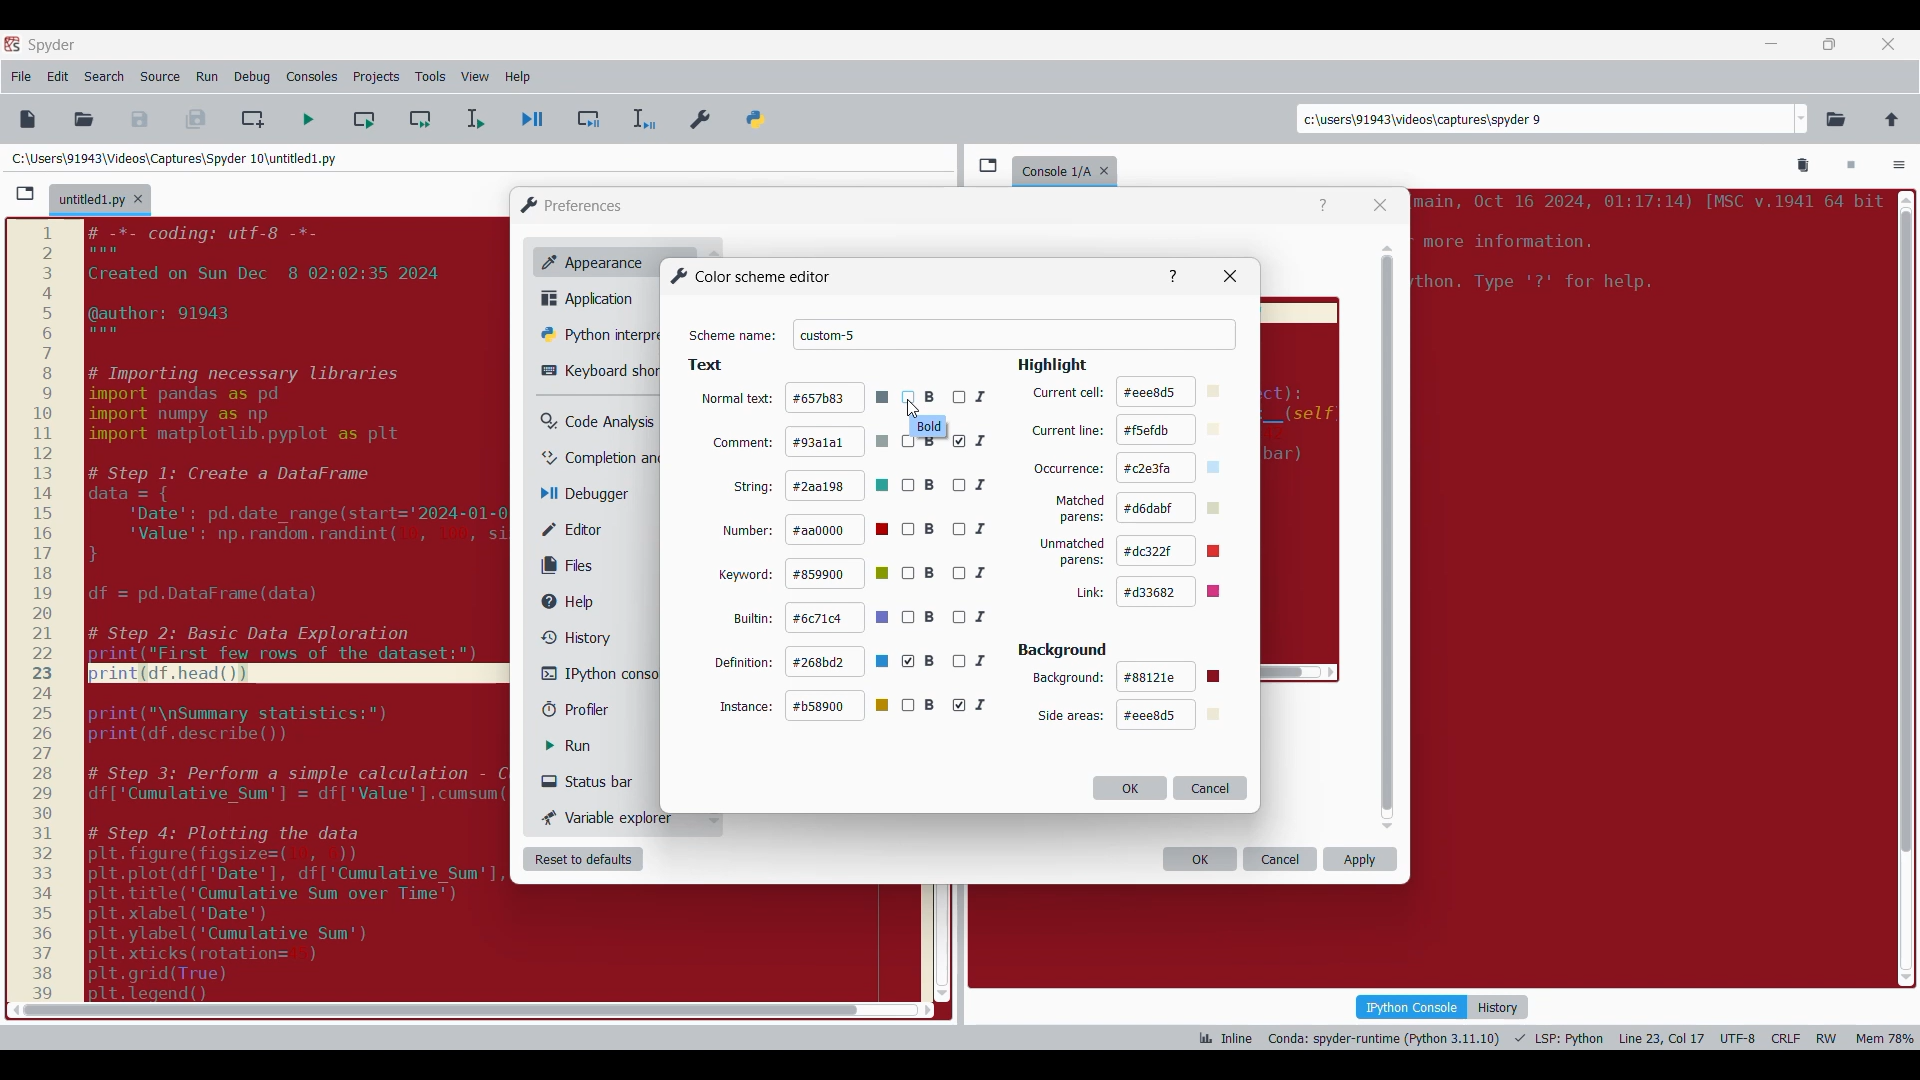 The height and width of the screenshot is (1080, 1920). Describe the element at coordinates (1015, 335) in the screenshot. I see `Scheme name` at that location.